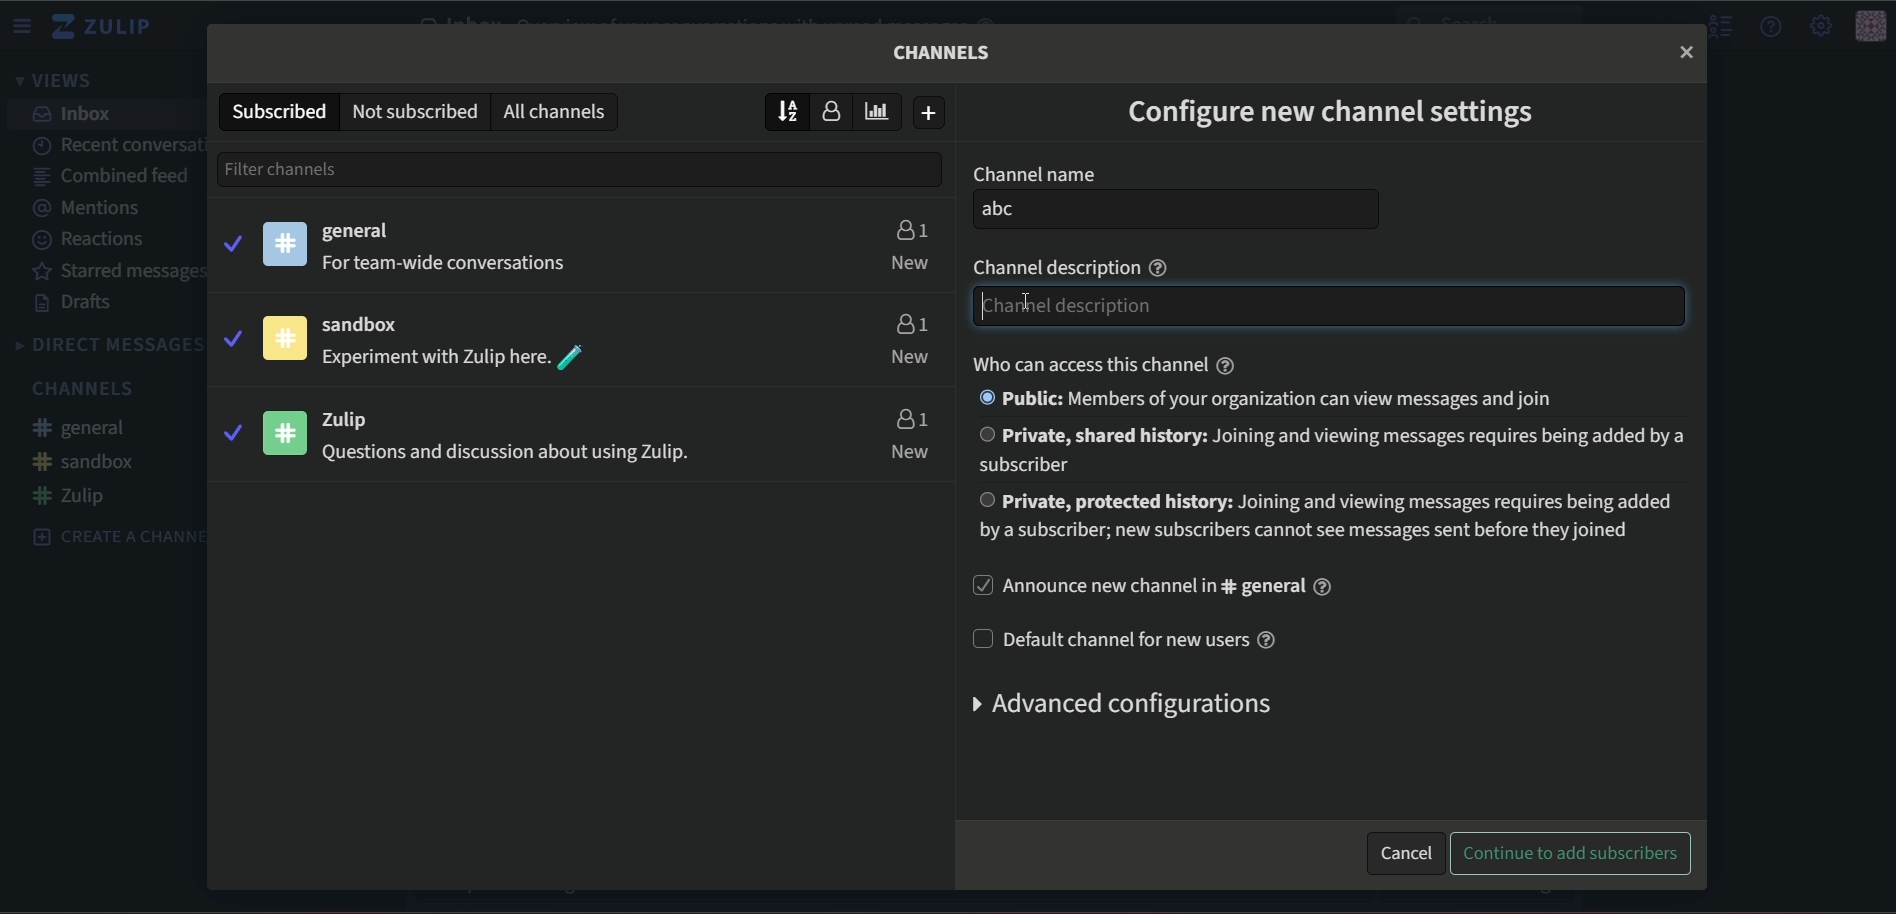 This screenshot has width=1896, height=914. What do you see at coordinates (931, 113) in the screenshot?
I see `add` at bounding box center [931, 113].